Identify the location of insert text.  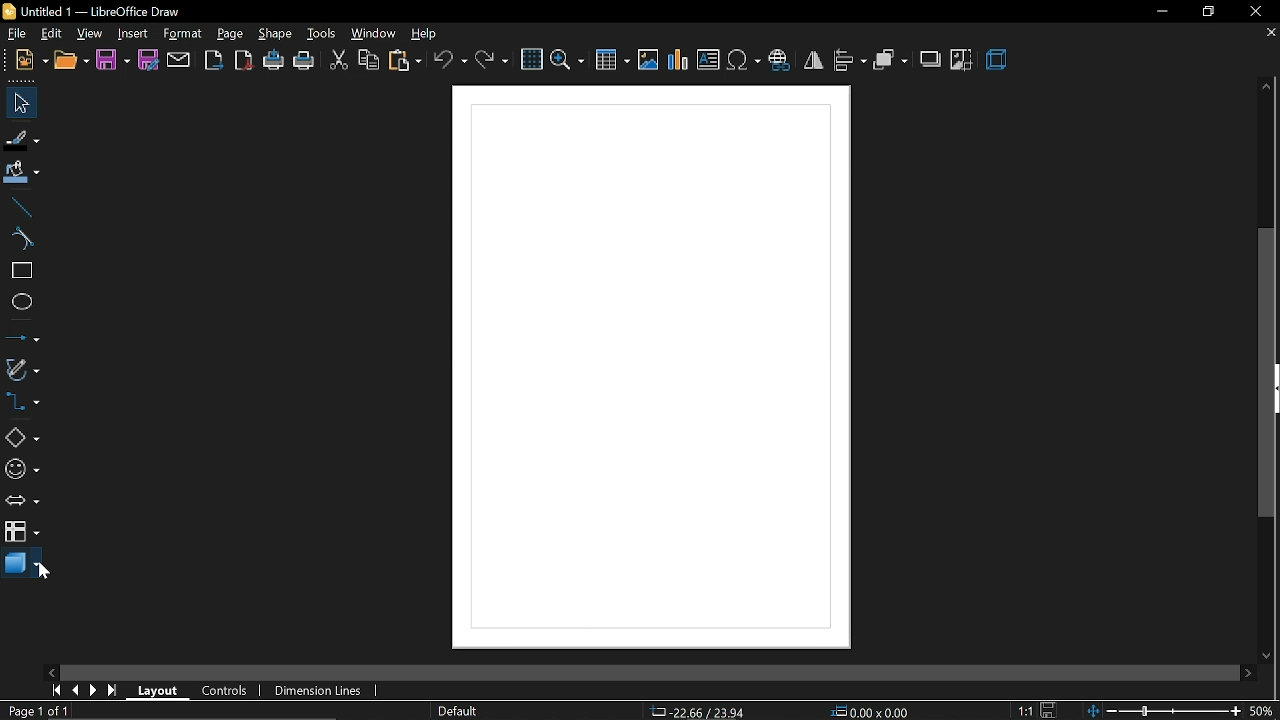
(708, 60).